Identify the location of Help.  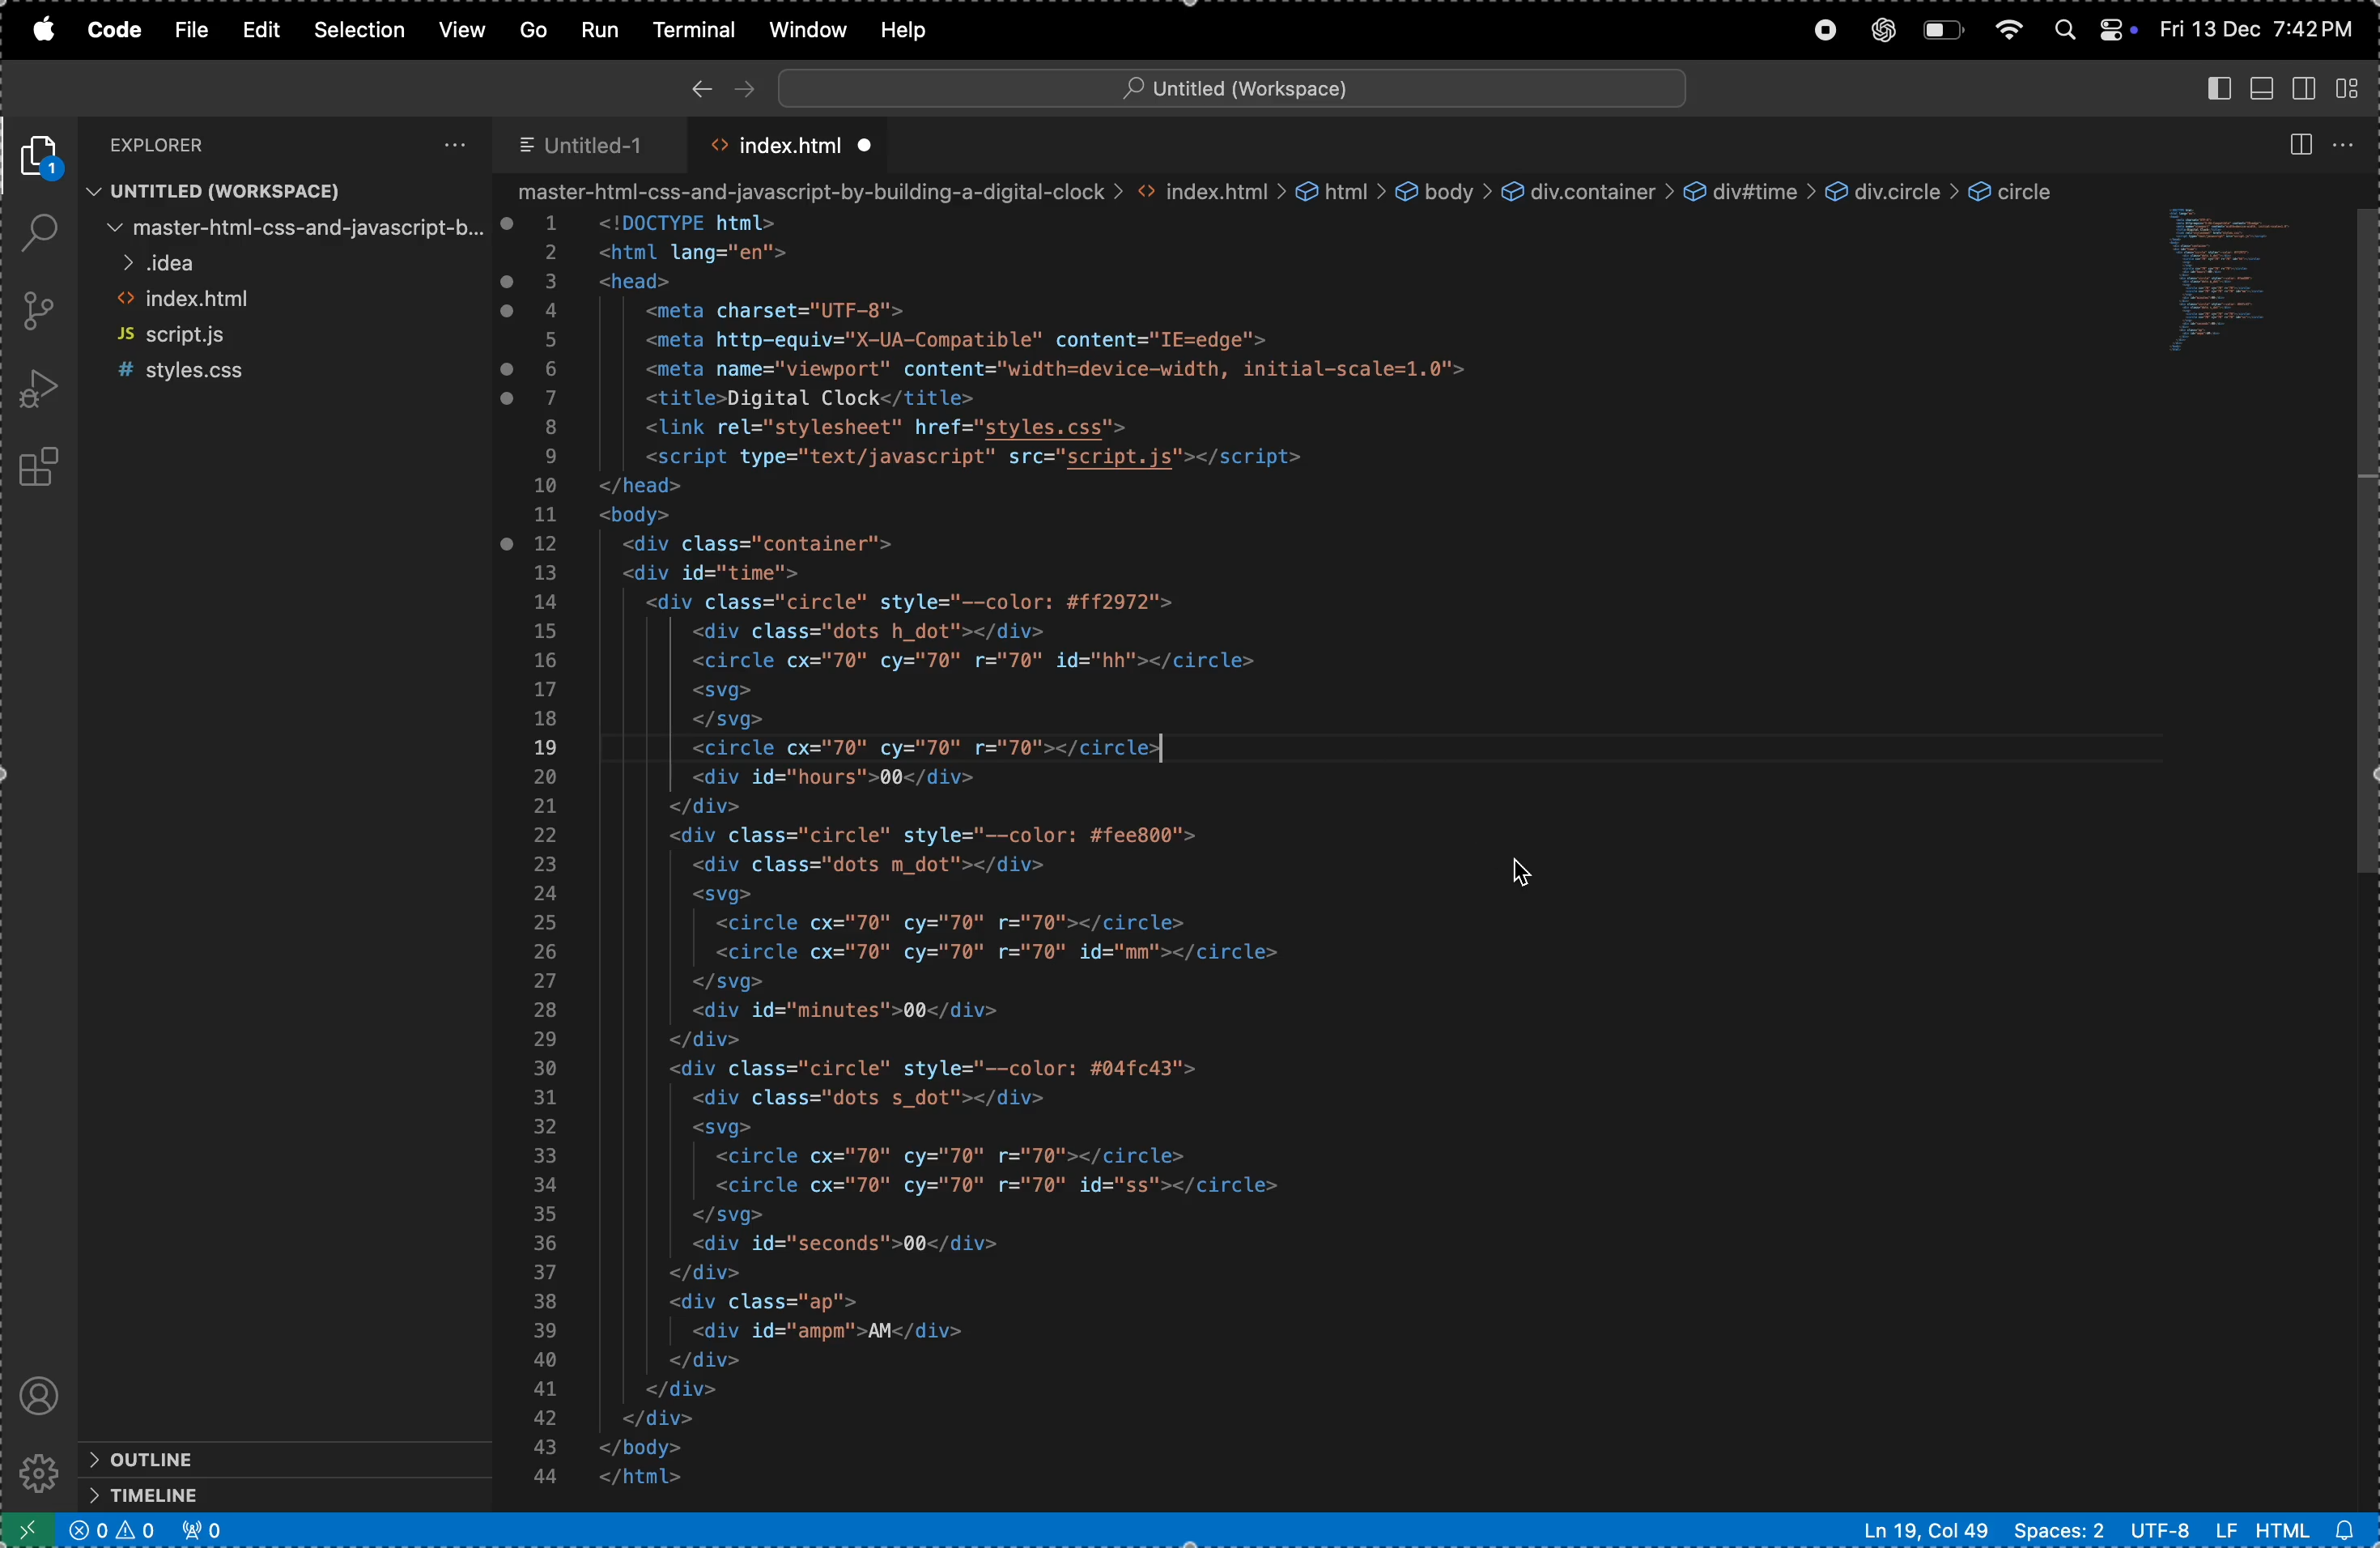
(903, 29).